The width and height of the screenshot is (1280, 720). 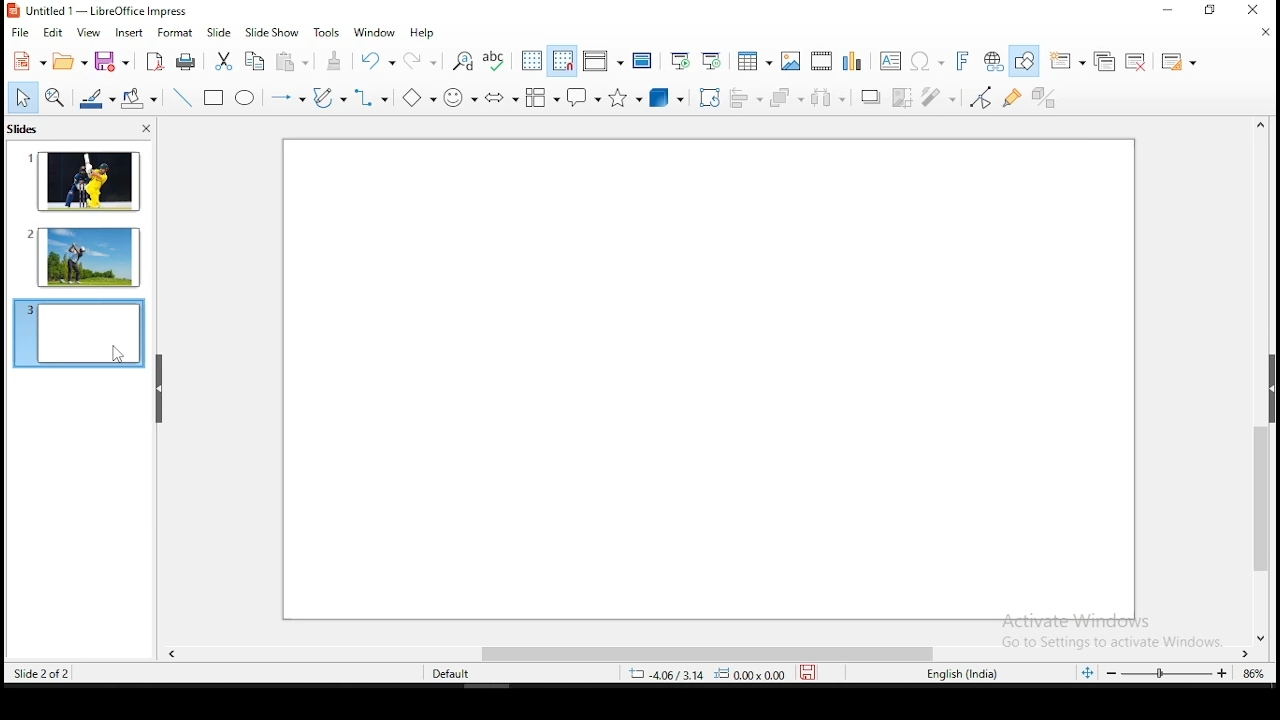 I want to click on slide 3 (current slide), so click(x=80, y=333).